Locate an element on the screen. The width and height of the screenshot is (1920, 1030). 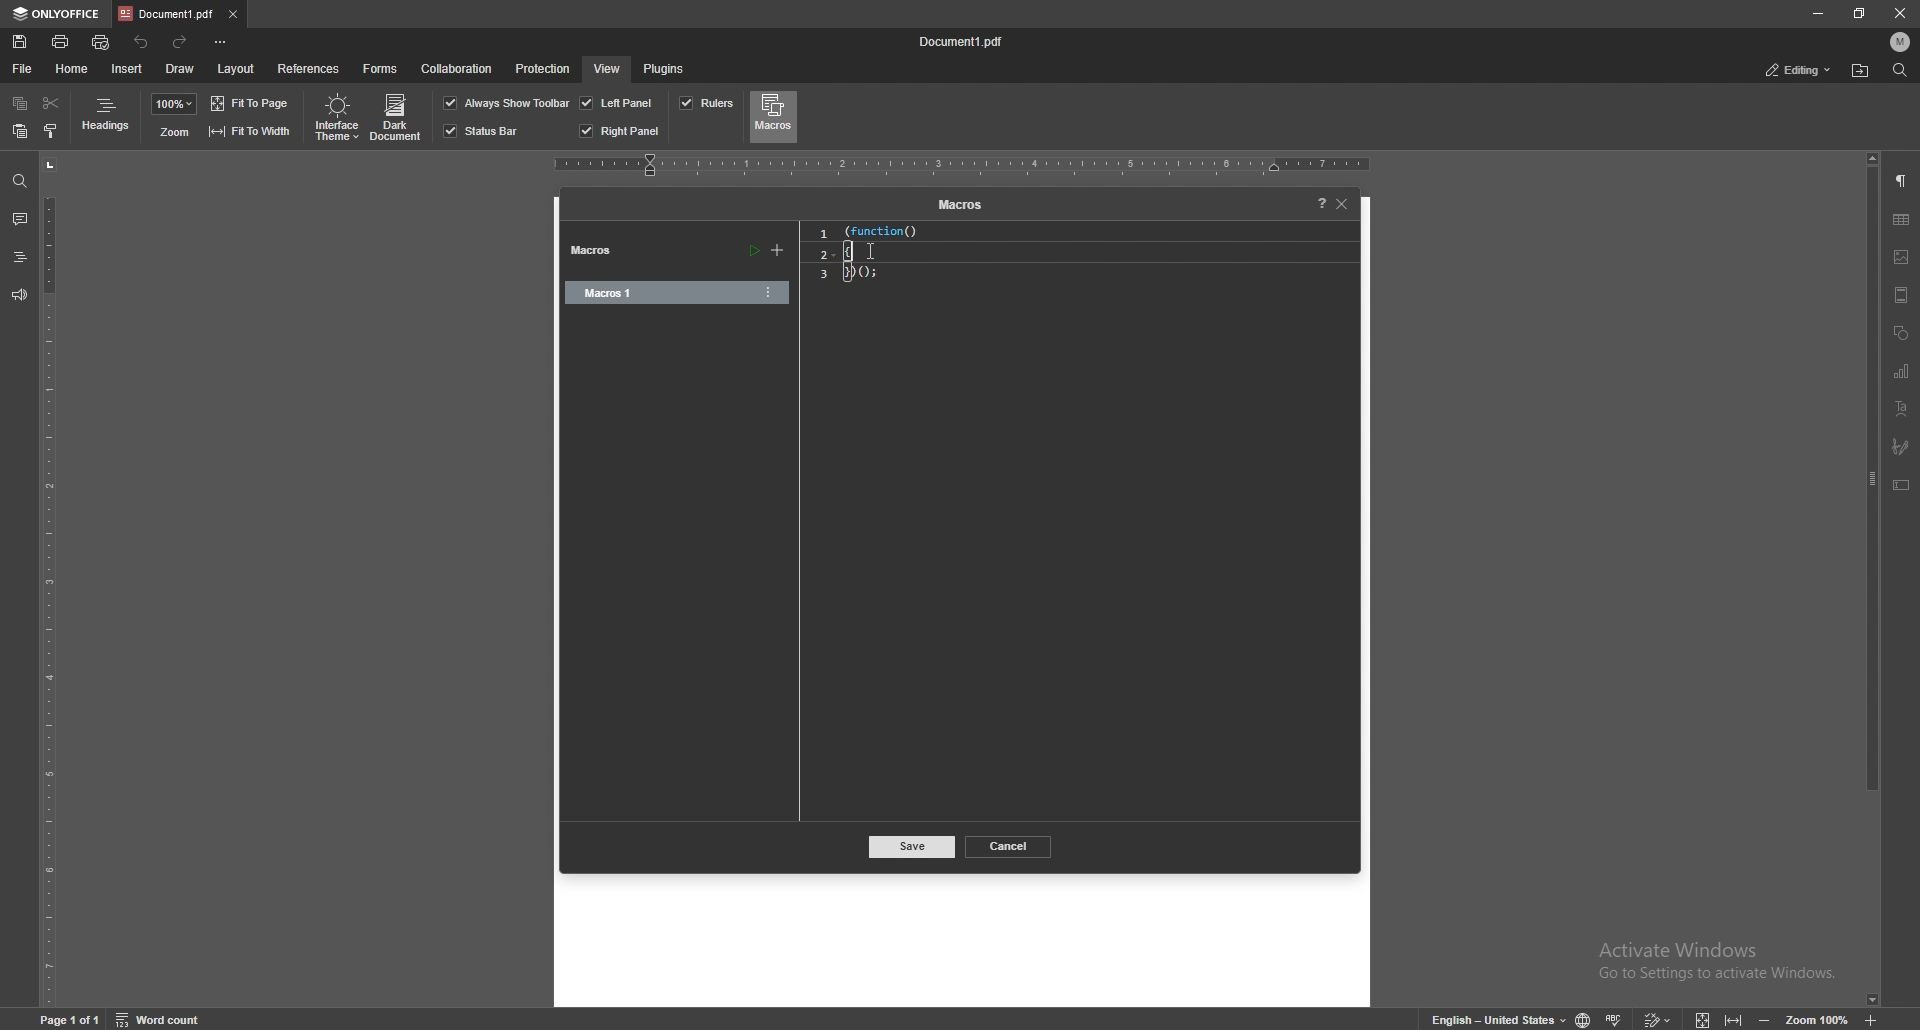
help is located at coordinates (1316, 204).